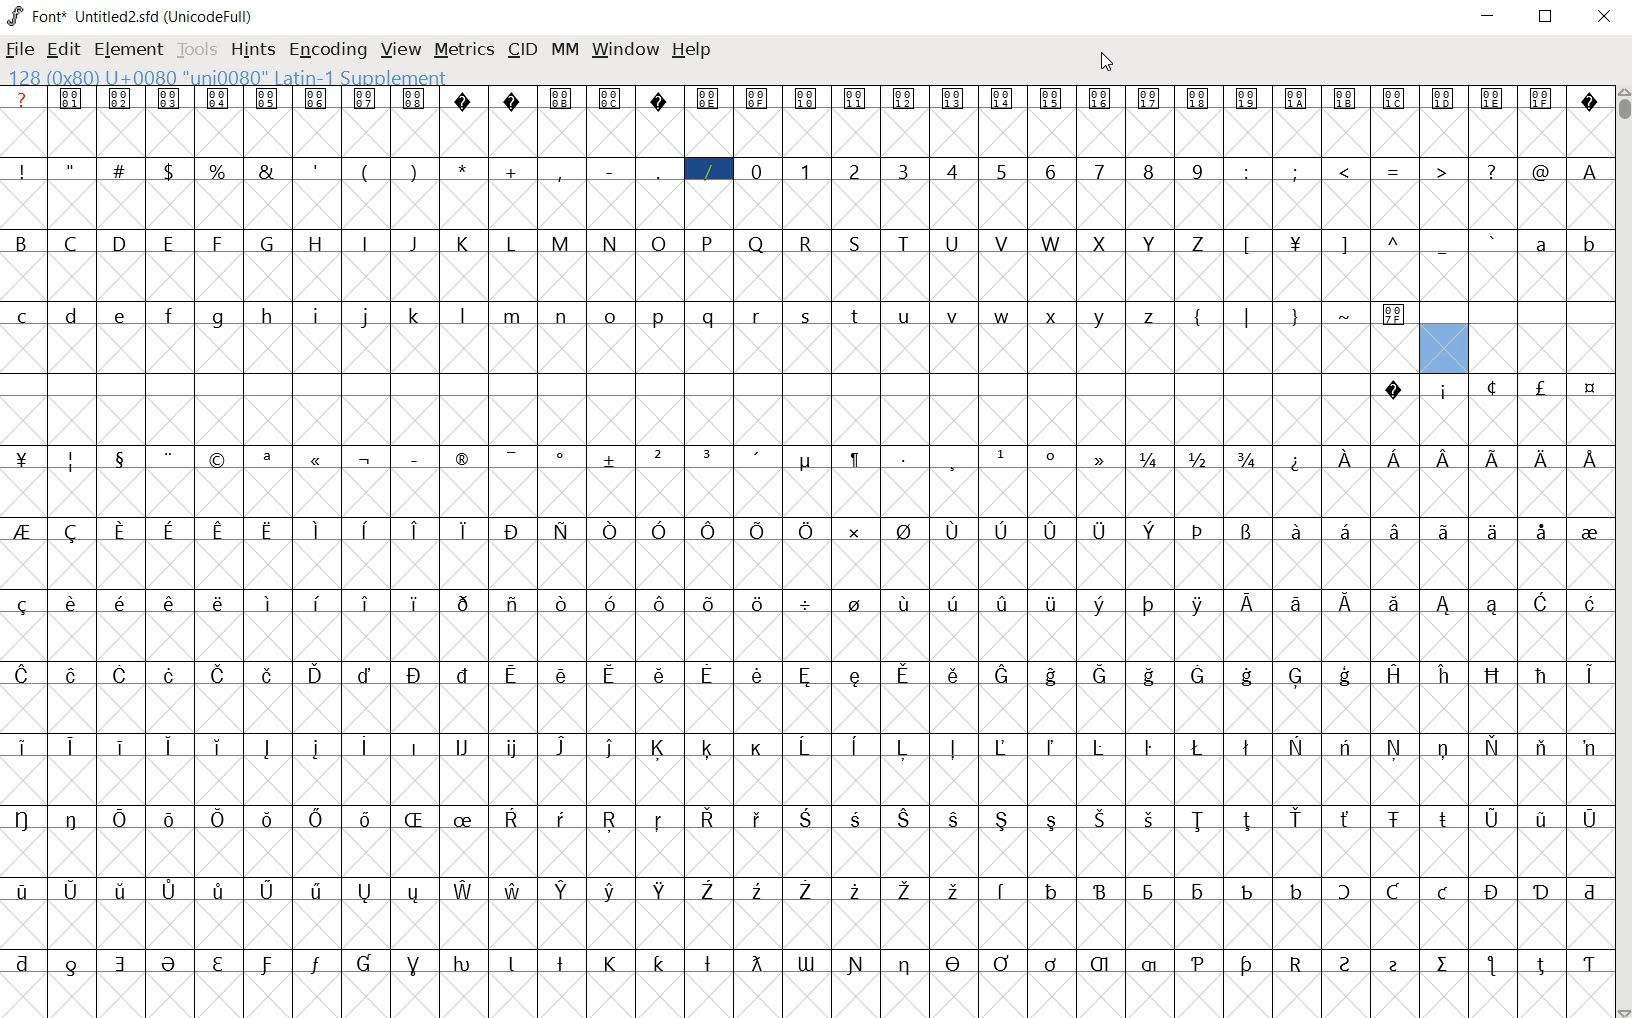  I want to click on glyph, so click(709, 532).